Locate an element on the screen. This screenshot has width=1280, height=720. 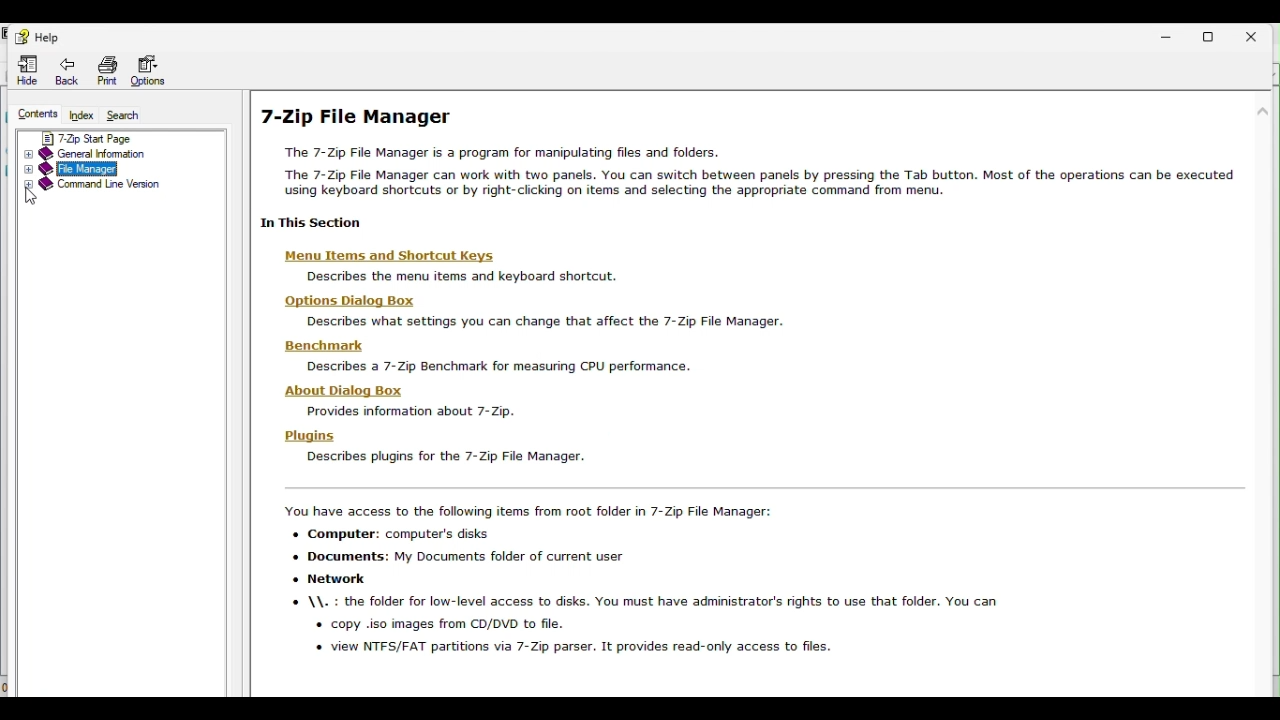
7 zip file manager help page is located at coordinates (758, 165).